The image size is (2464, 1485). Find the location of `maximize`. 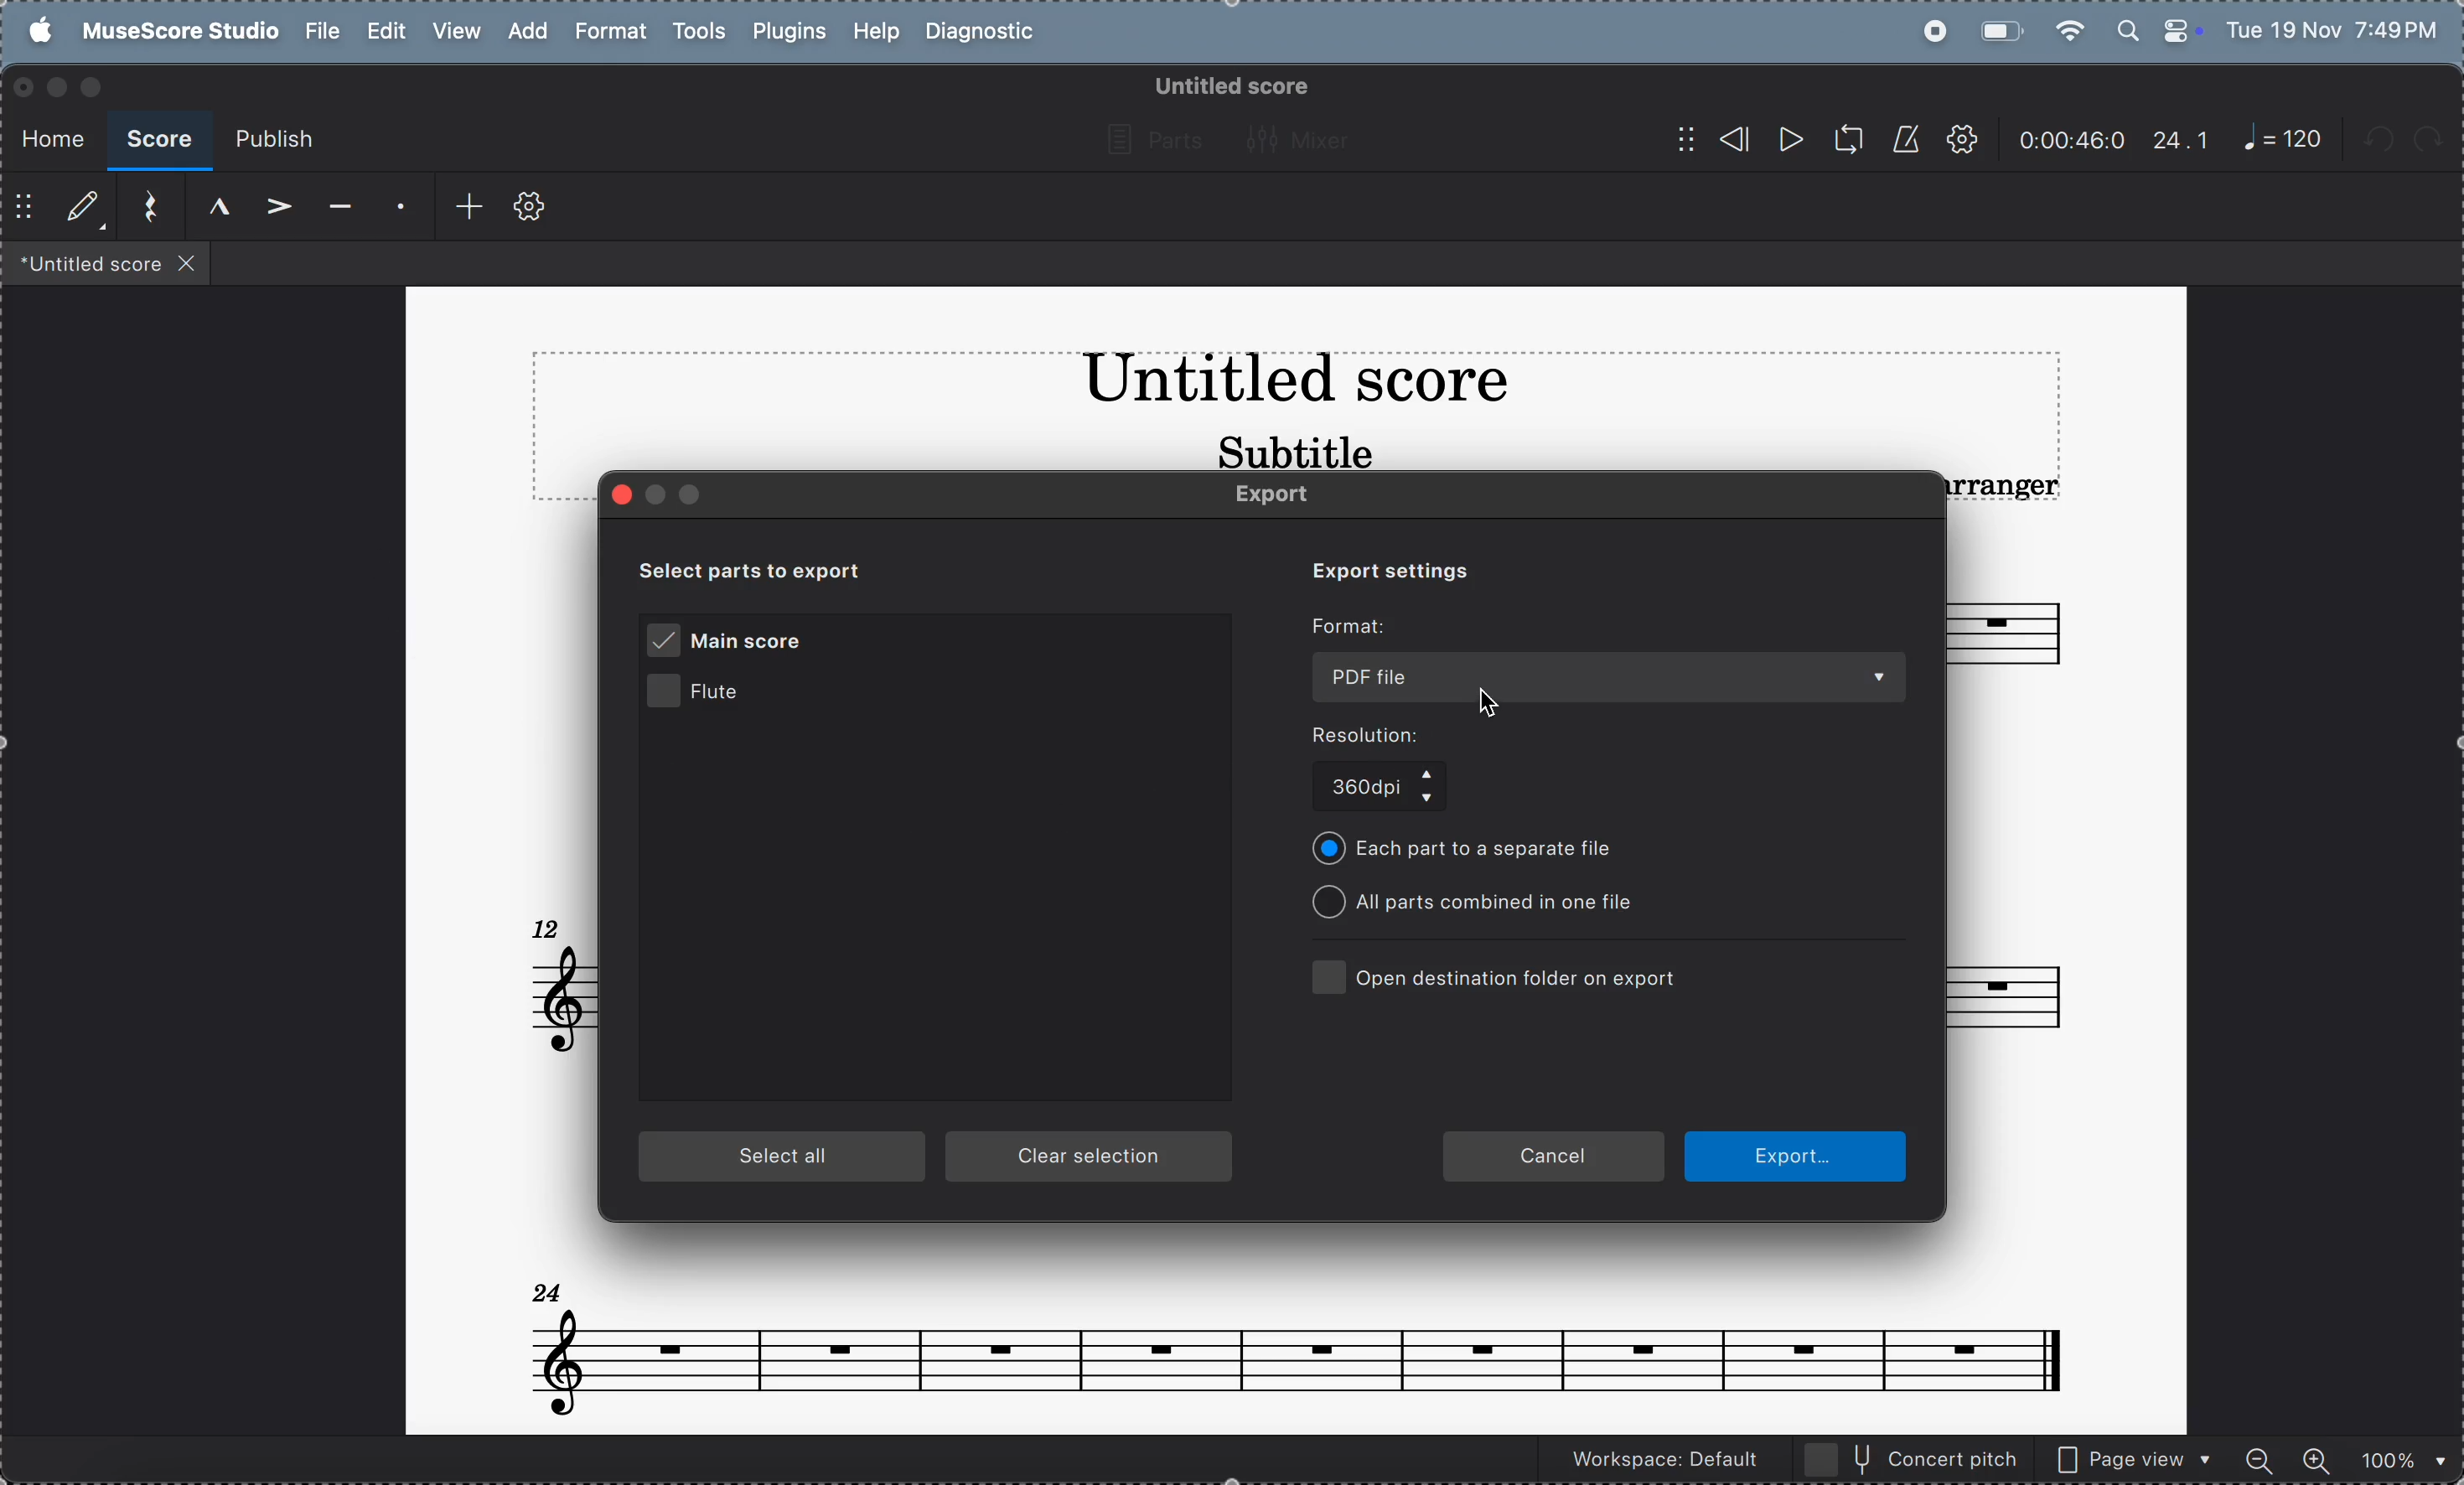

maximize is located at coordinates (96, 87).